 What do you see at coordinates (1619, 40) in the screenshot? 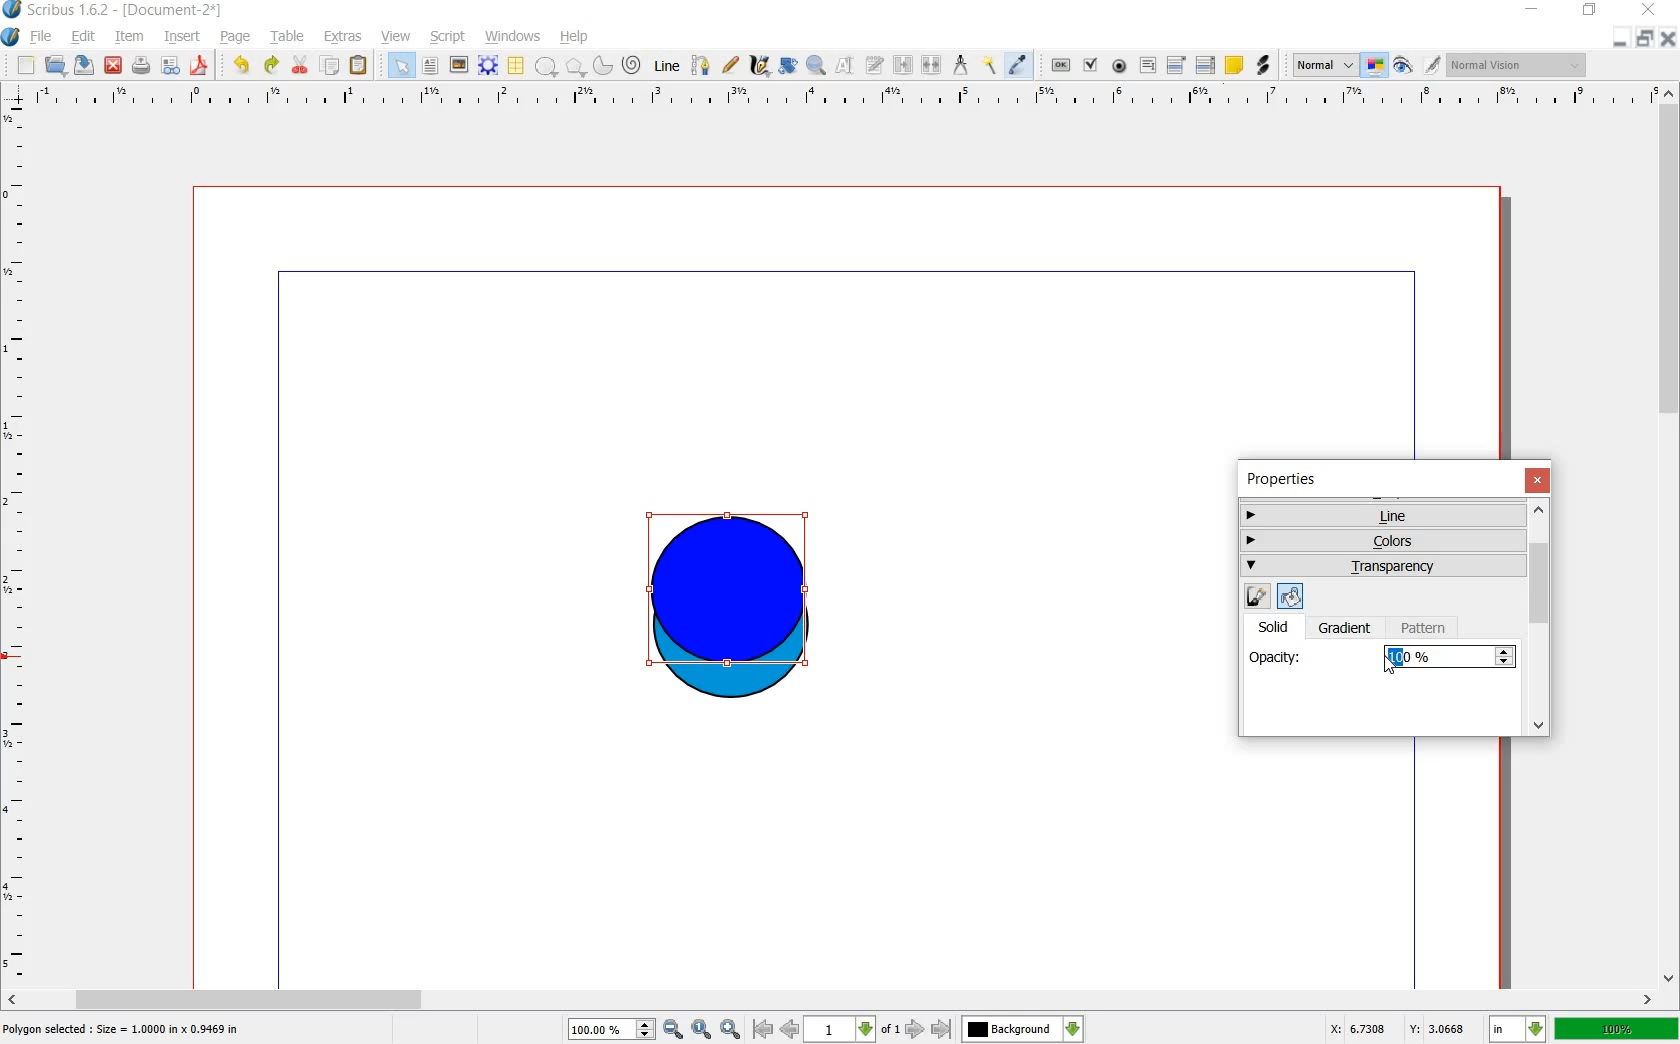
I see `minimize` at bounding box center [1619, 40].